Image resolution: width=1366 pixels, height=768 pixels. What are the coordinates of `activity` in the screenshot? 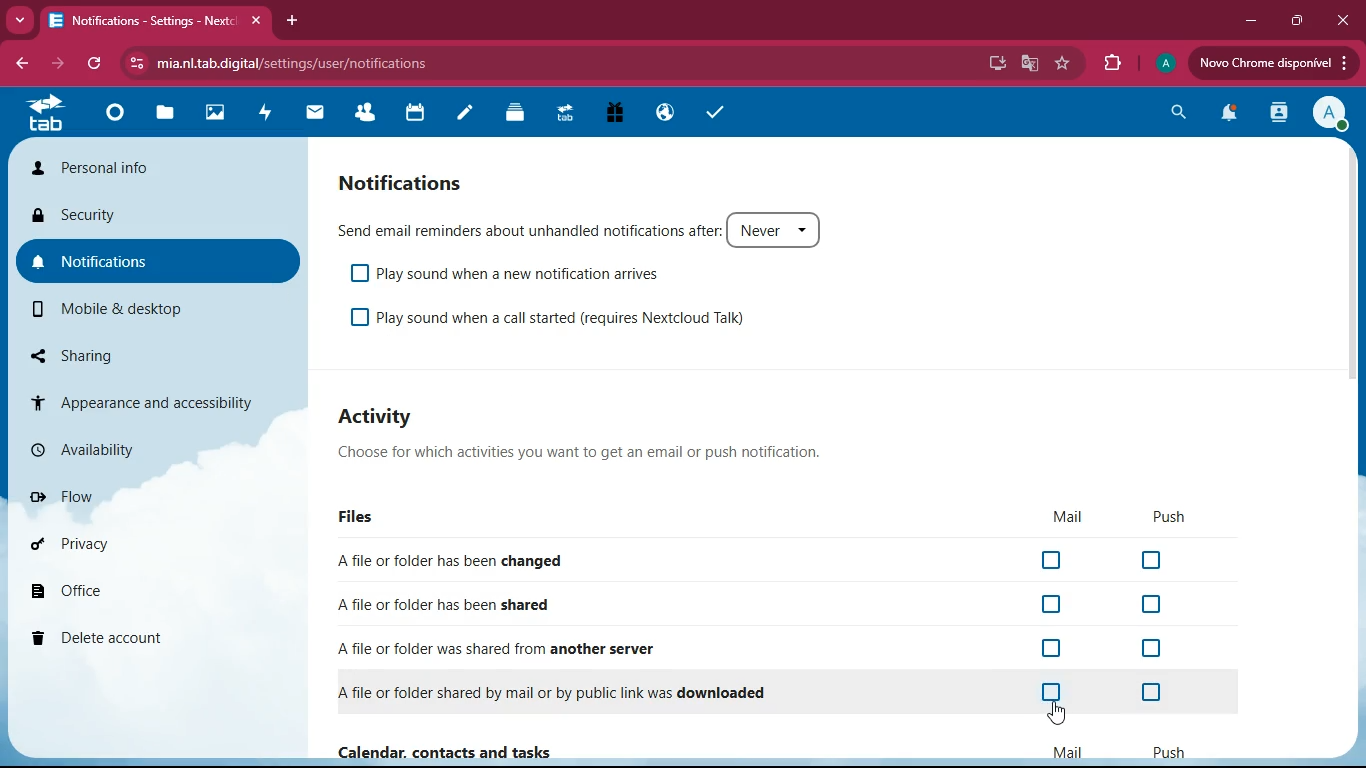 It's located at (385, 416).